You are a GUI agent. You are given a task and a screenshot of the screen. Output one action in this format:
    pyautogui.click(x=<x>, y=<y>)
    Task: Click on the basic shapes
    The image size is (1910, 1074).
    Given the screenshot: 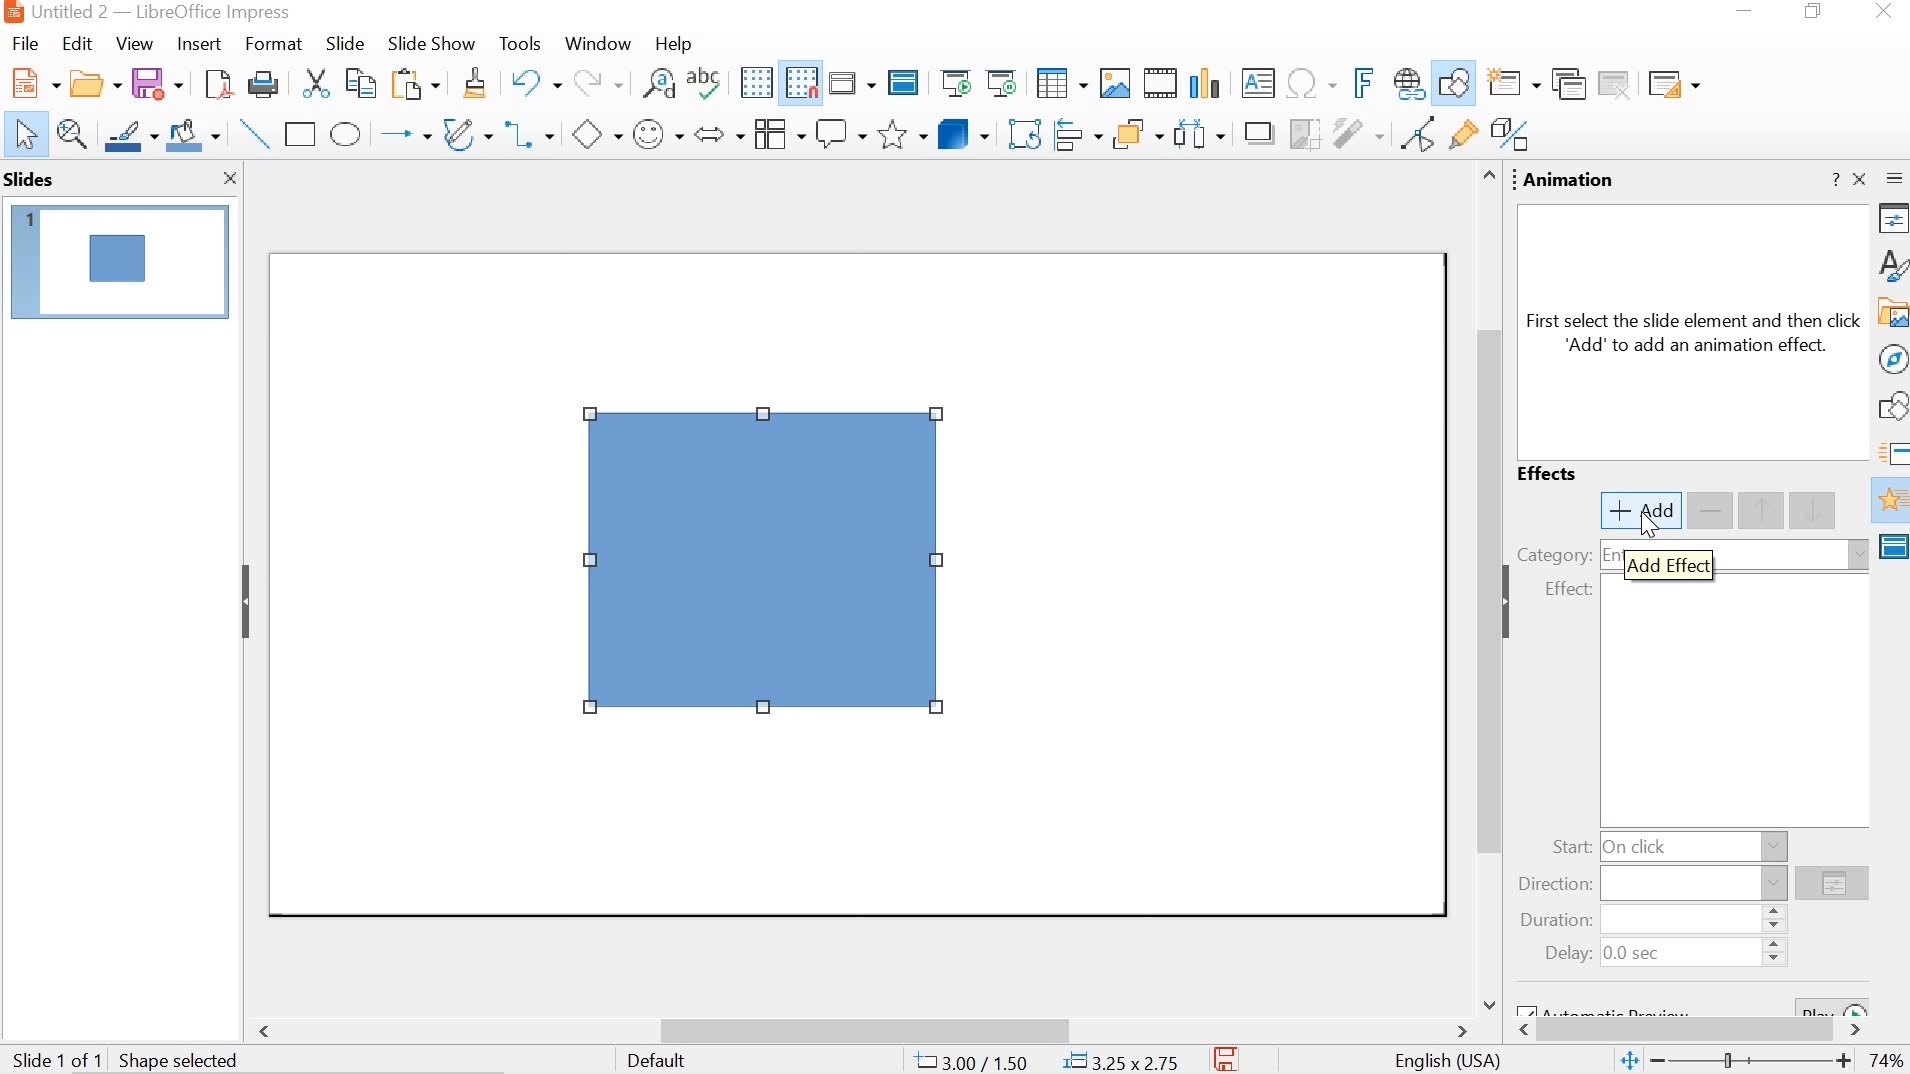 What is the action you would take?
    pyautogui.click(x=597, y=133)
    